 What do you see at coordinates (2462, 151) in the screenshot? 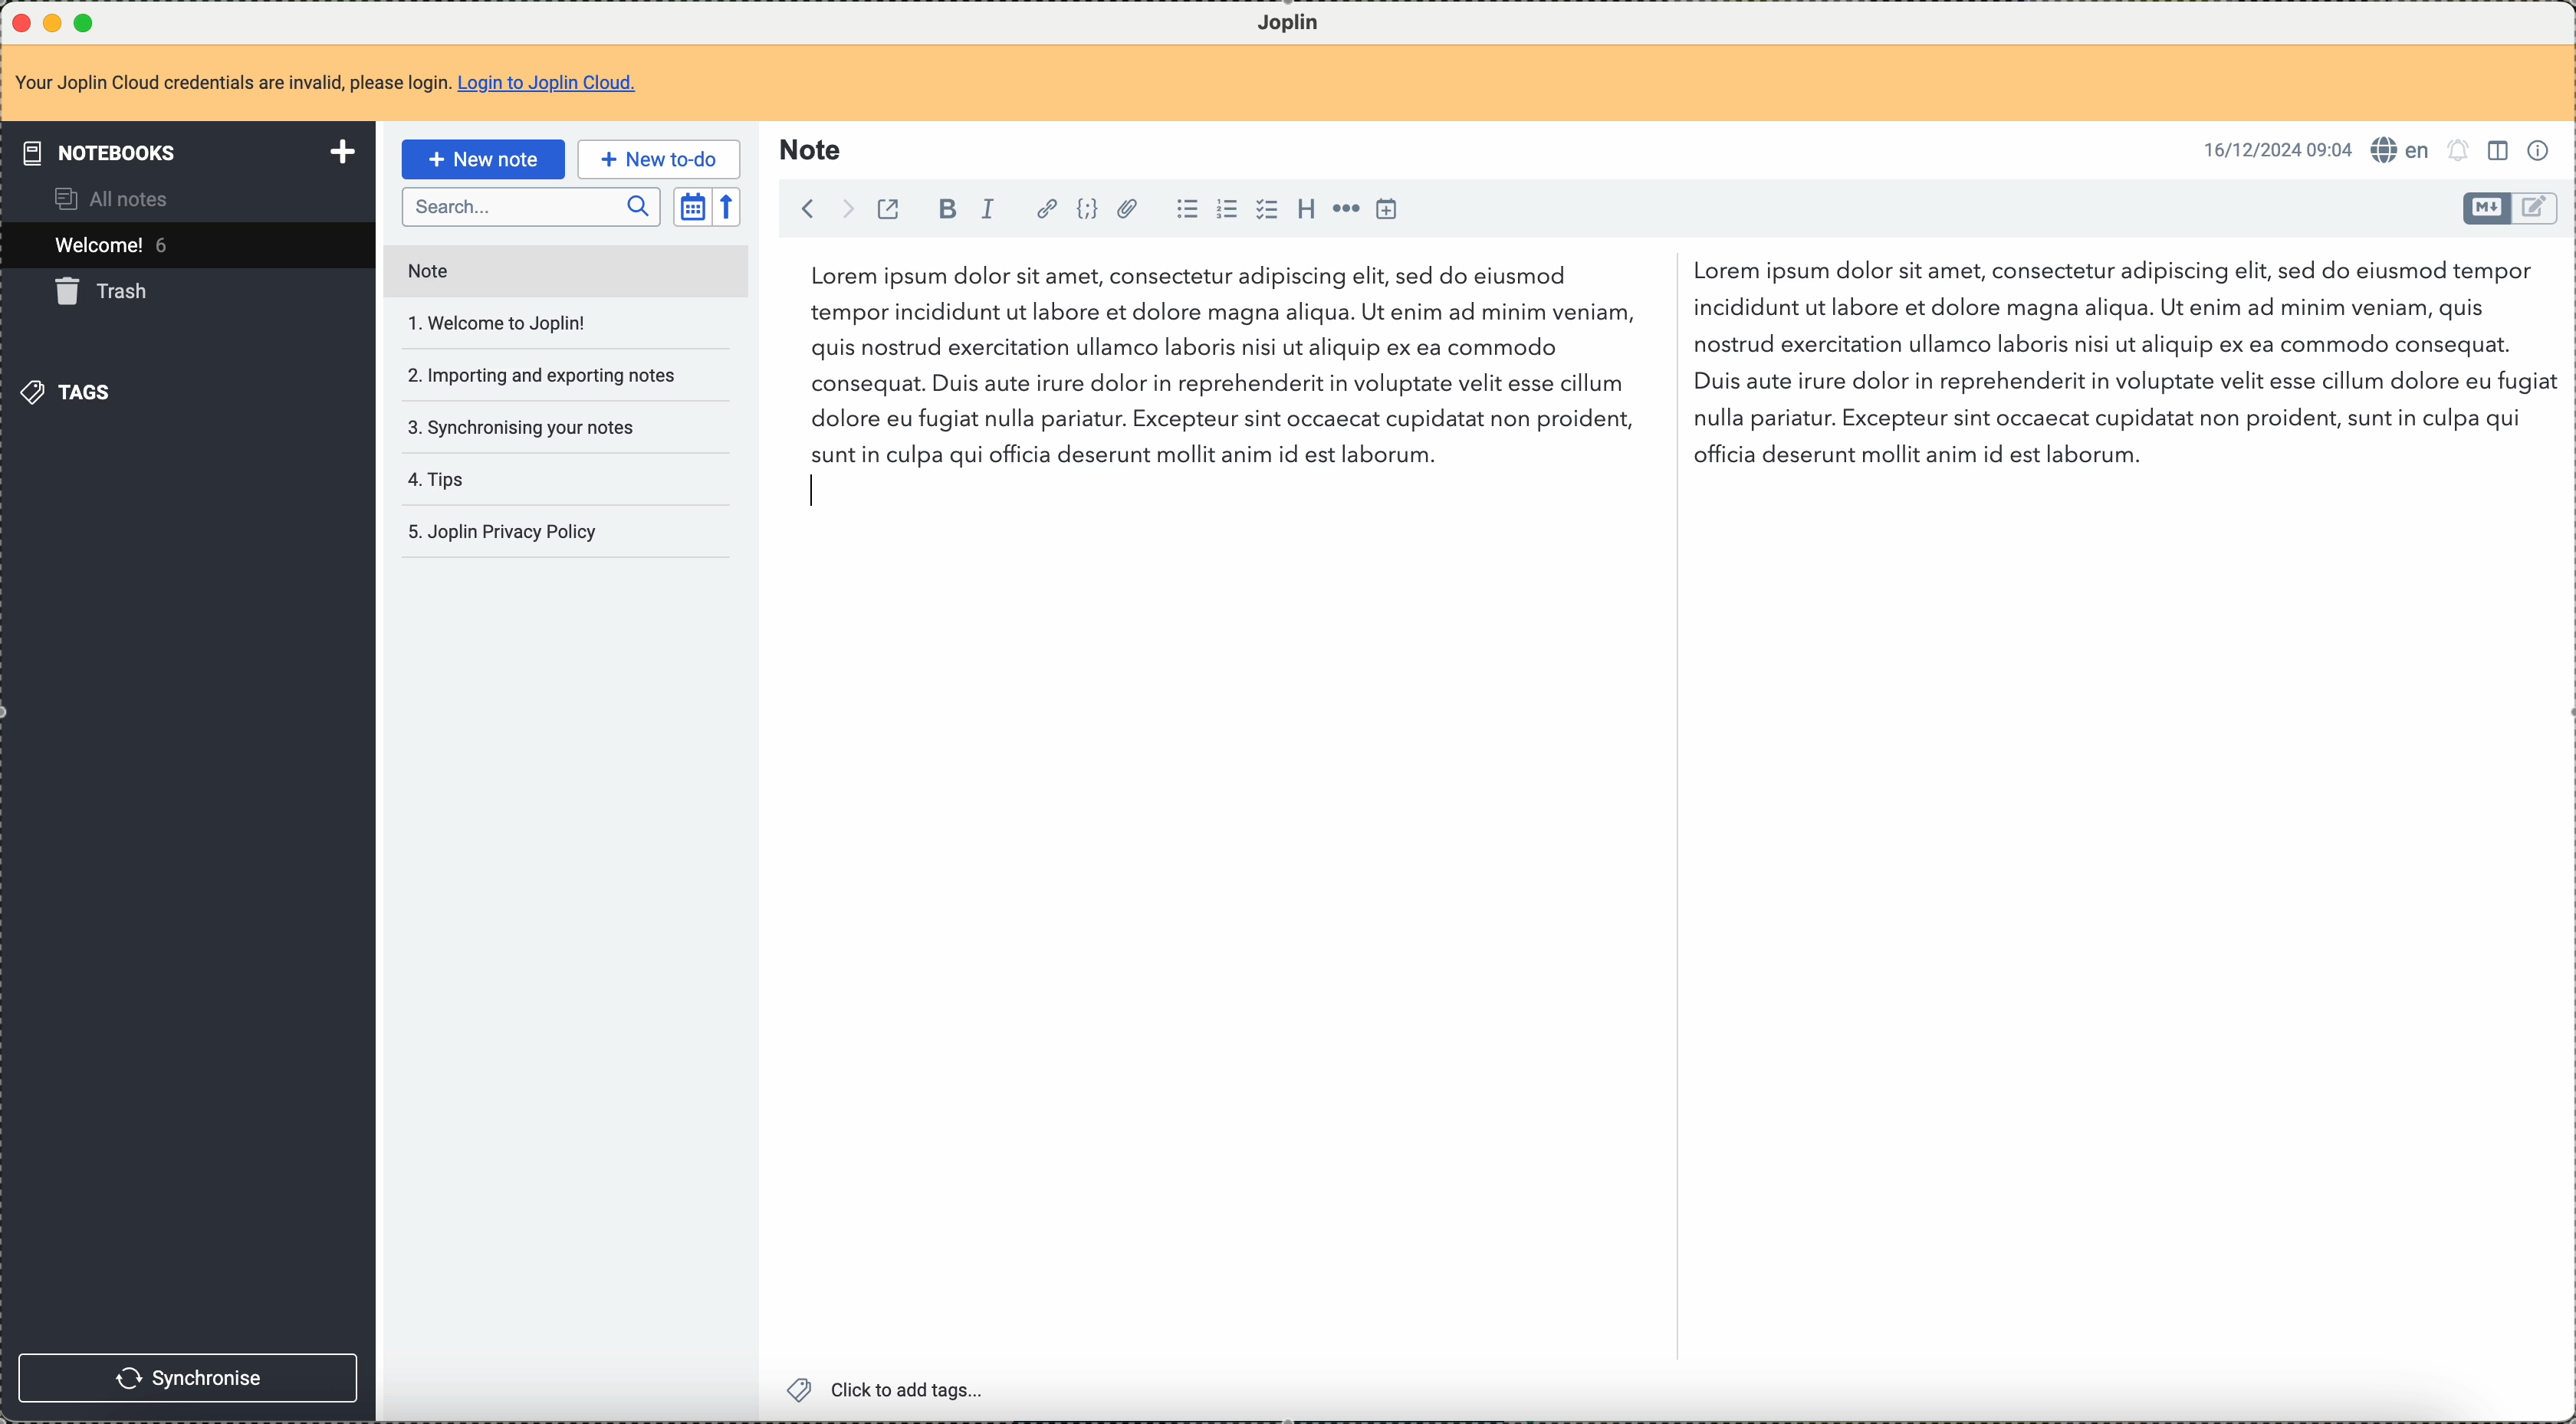
I see `set notifications` at bounding box center [2462, 151].